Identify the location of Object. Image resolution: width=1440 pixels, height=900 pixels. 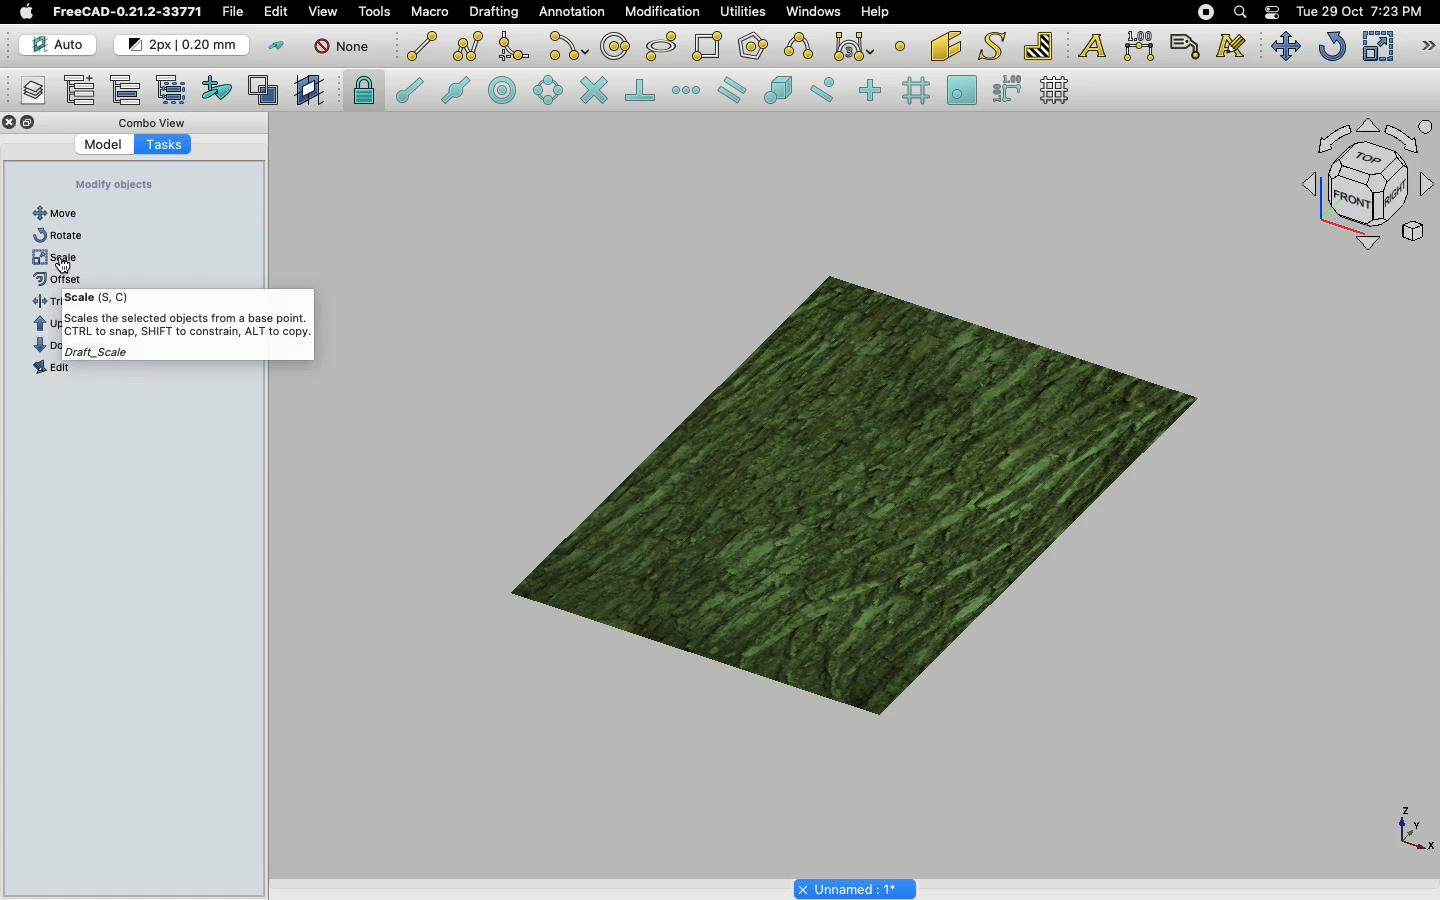
(853, 476).